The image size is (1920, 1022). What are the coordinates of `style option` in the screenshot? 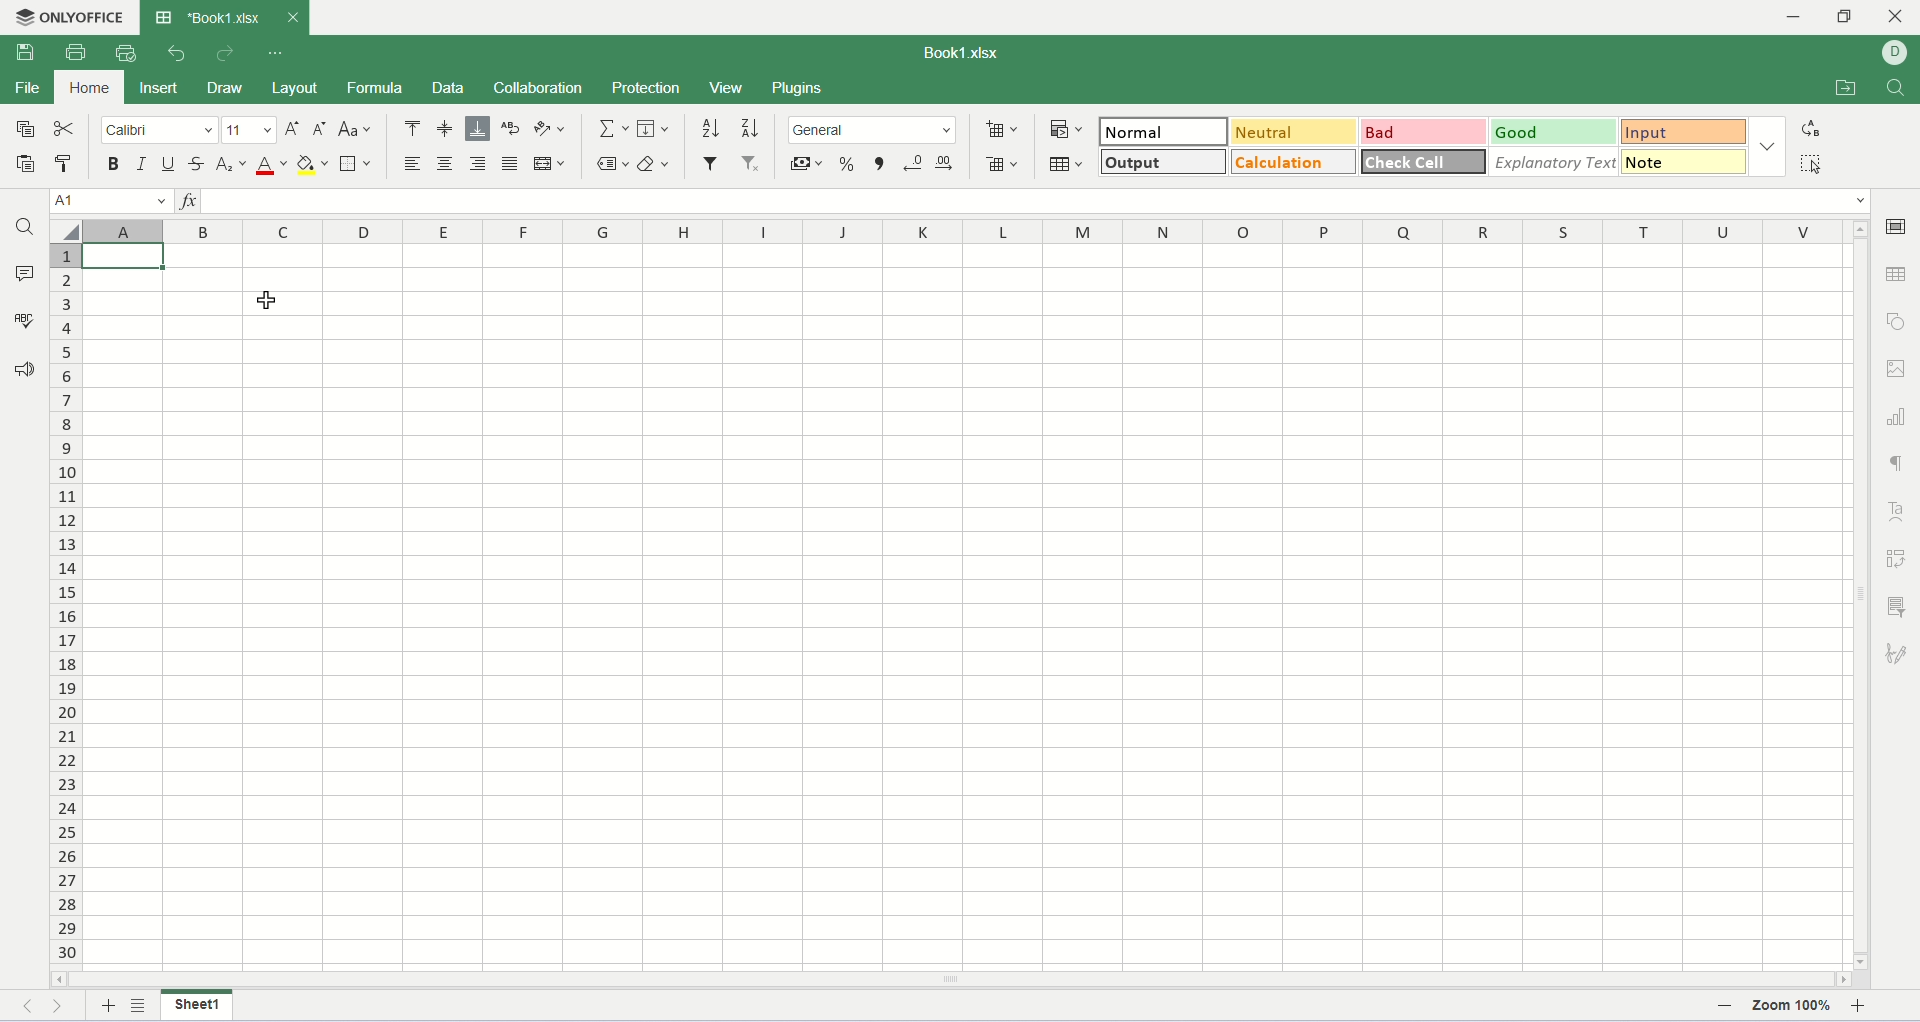 It's located at (1769, 147).